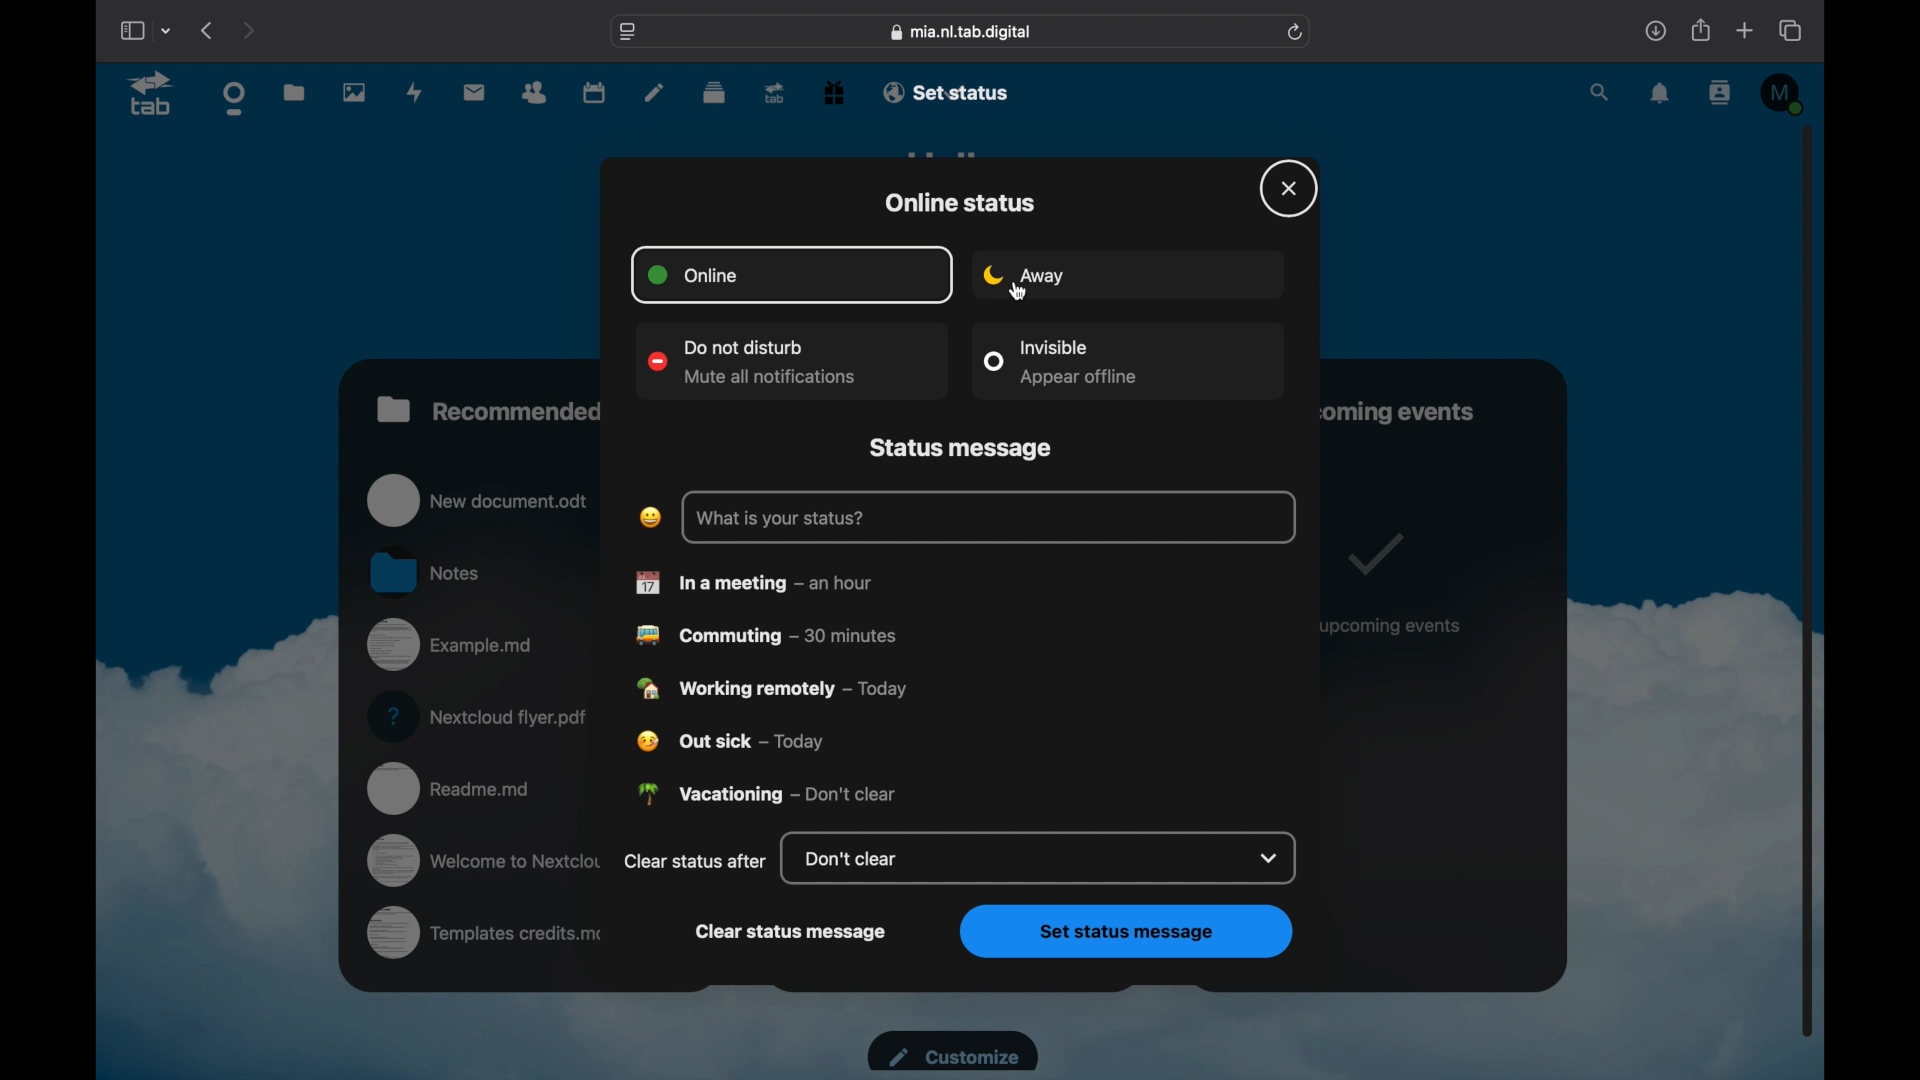  Describe the element at coordinates (1025, 275) in the screenshot. I see `away` at that location.